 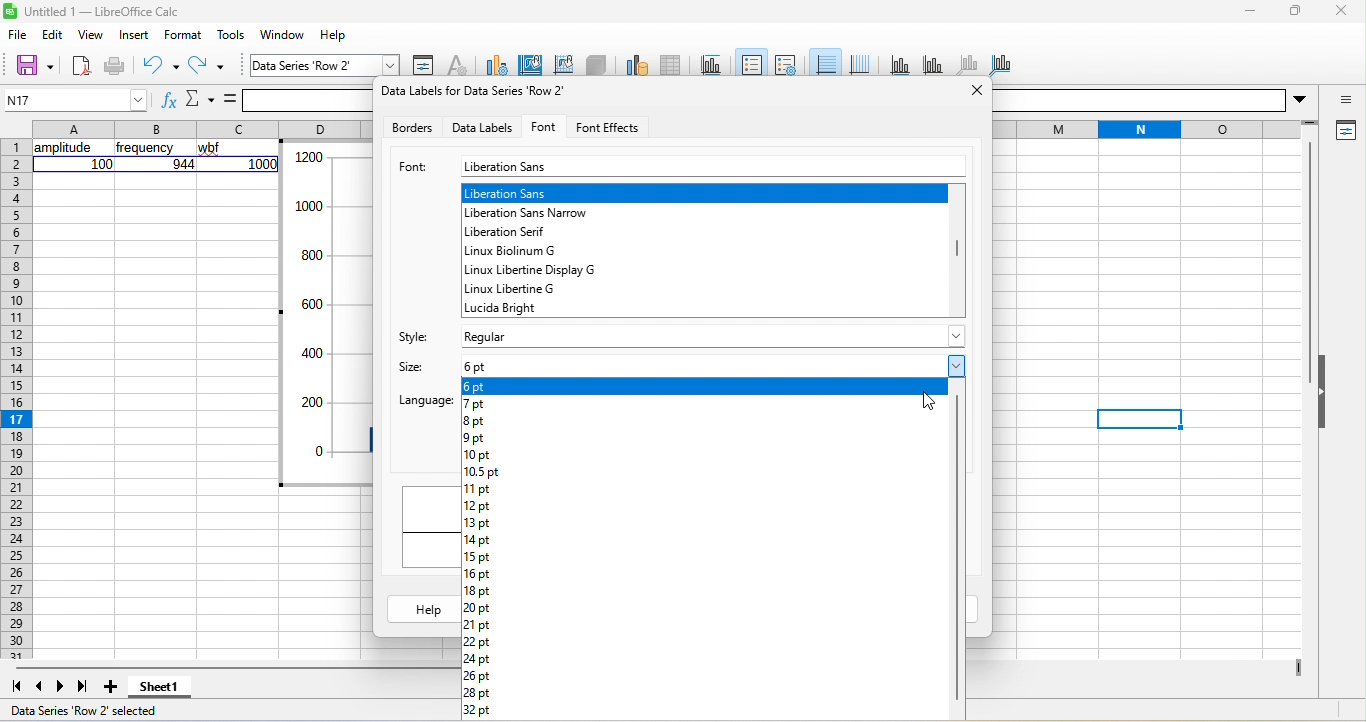 I want to click on regular, so click(x=709, y=333).